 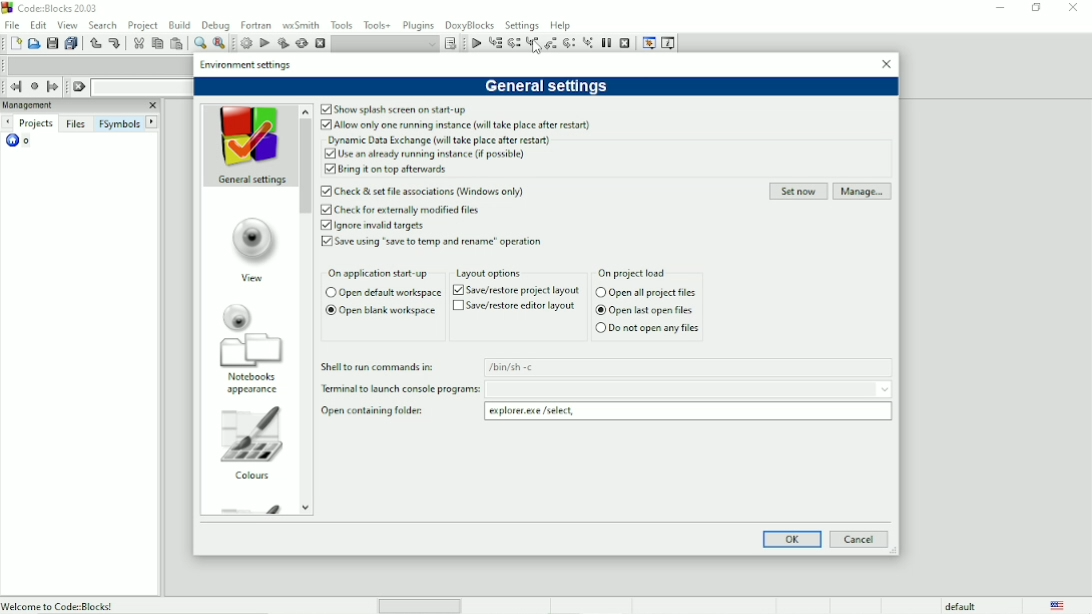 I want to click on Projects, so click(x=37, y=125).